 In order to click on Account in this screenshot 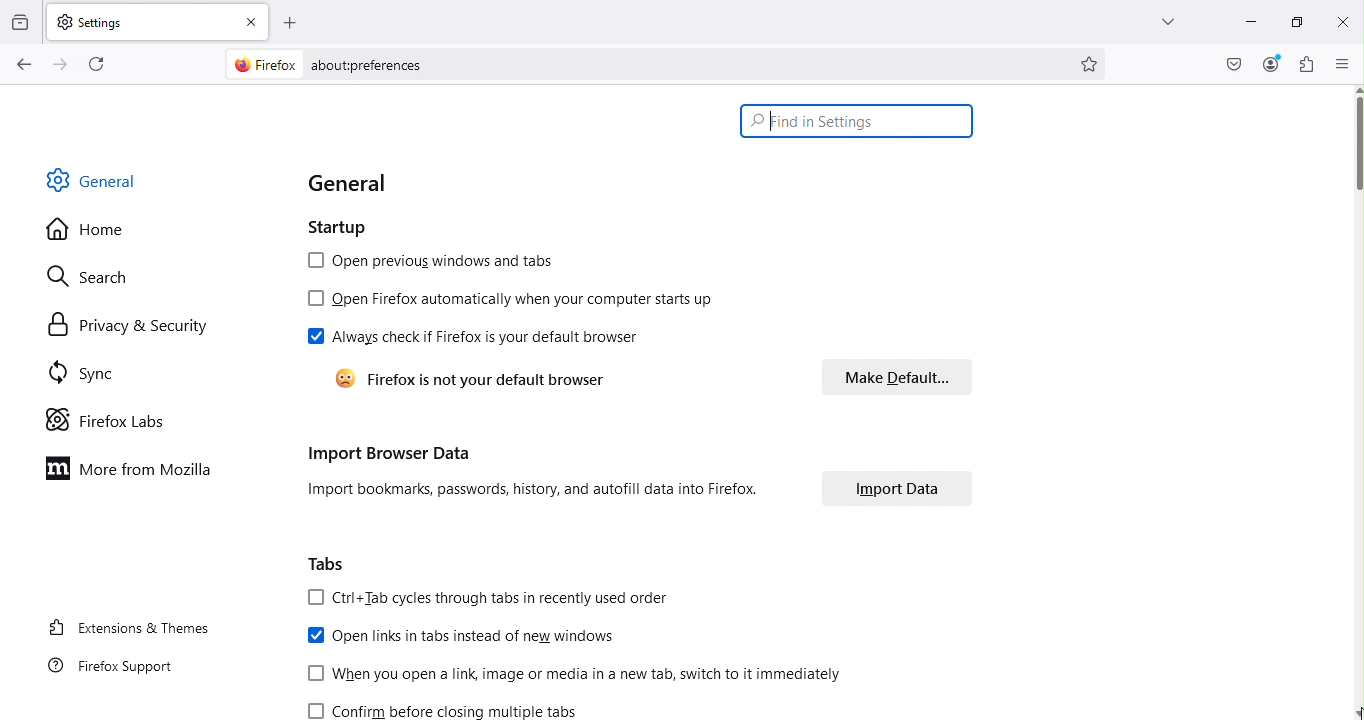, I will do `click(1271, 64)`.